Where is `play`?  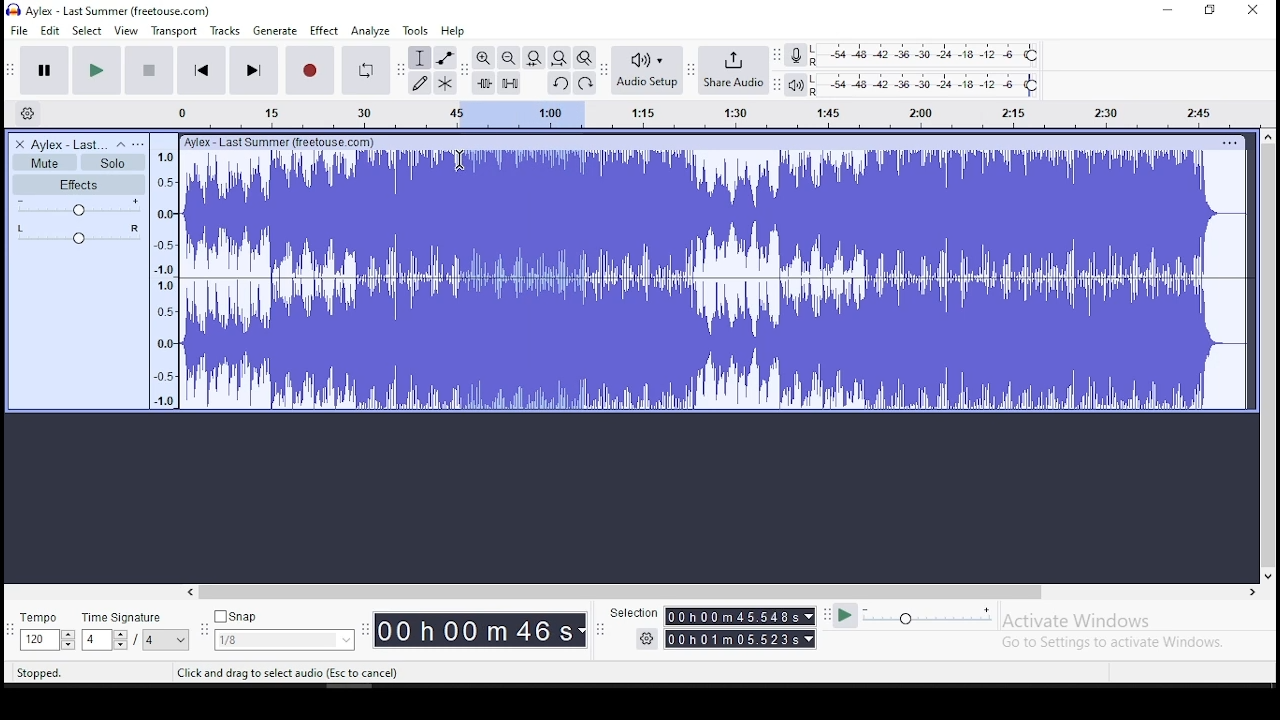 play is located at coordinates (97, 69).